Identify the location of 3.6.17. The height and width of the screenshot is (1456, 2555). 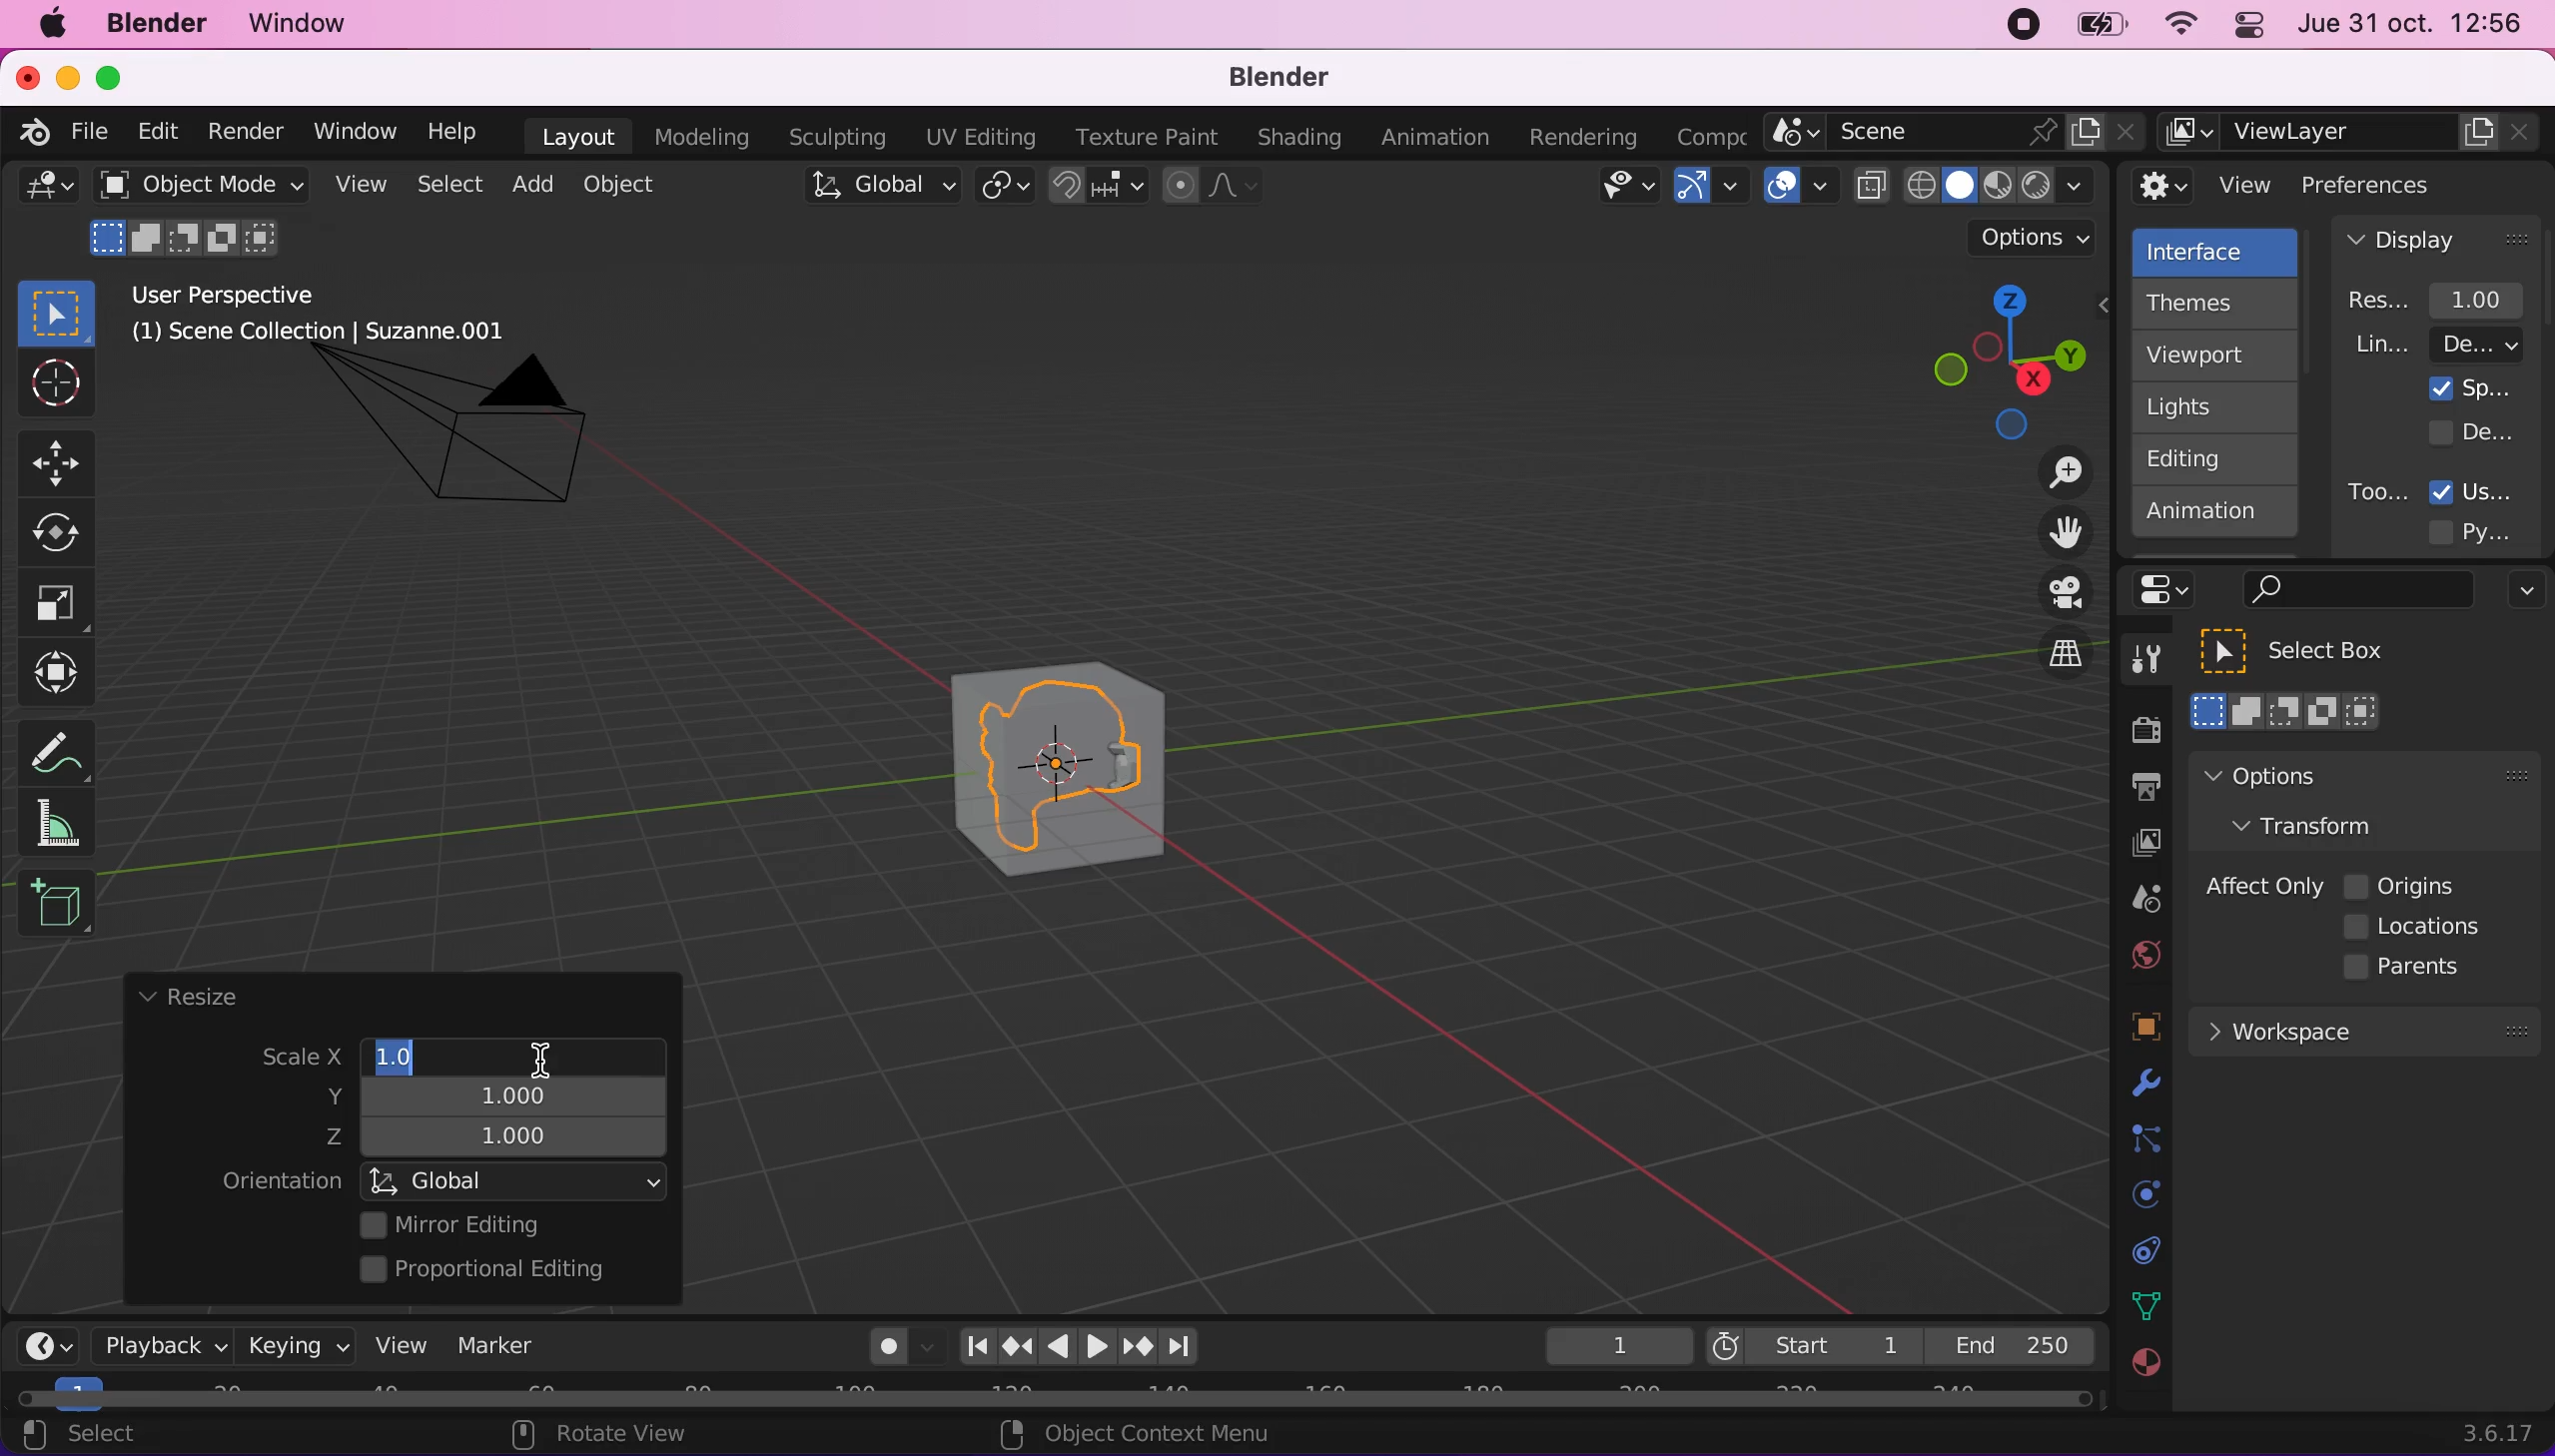
(2503, 1433).